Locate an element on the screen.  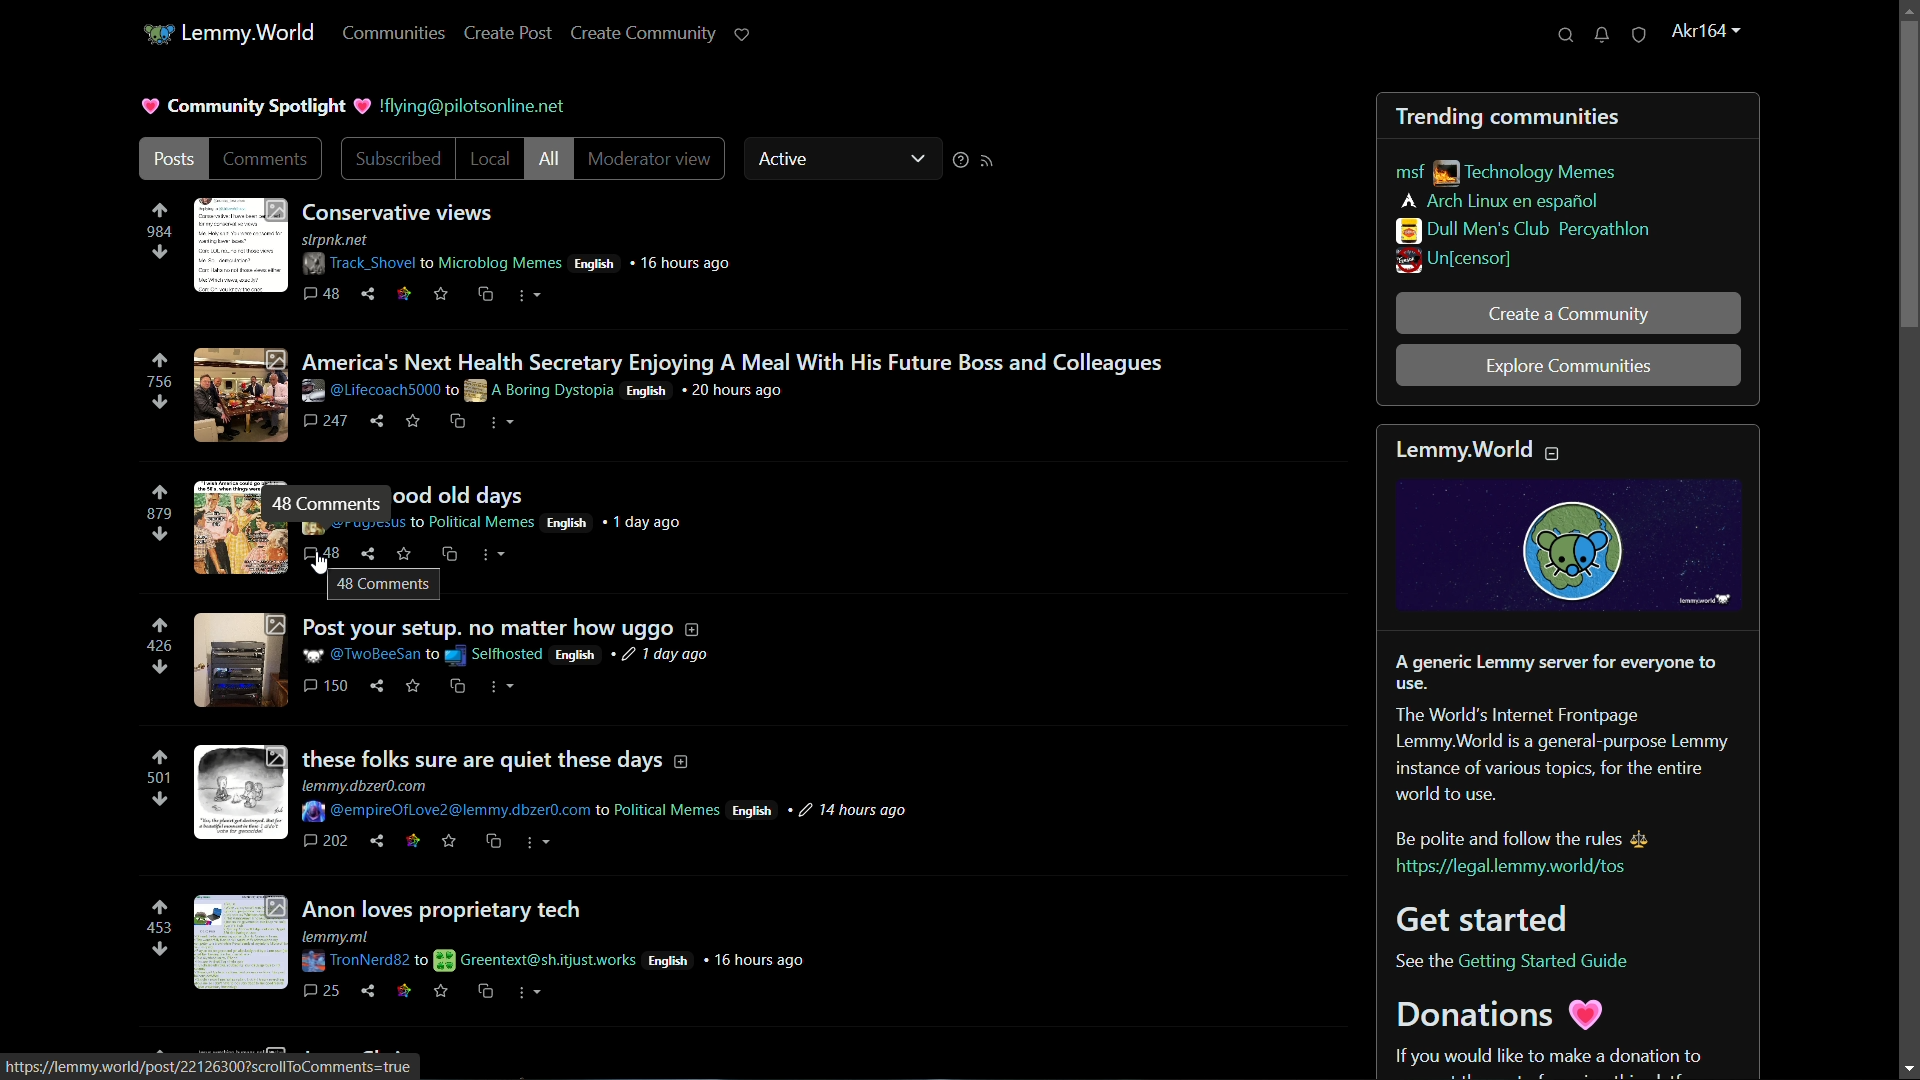
uncensor is located at coordinates (1453, 263).